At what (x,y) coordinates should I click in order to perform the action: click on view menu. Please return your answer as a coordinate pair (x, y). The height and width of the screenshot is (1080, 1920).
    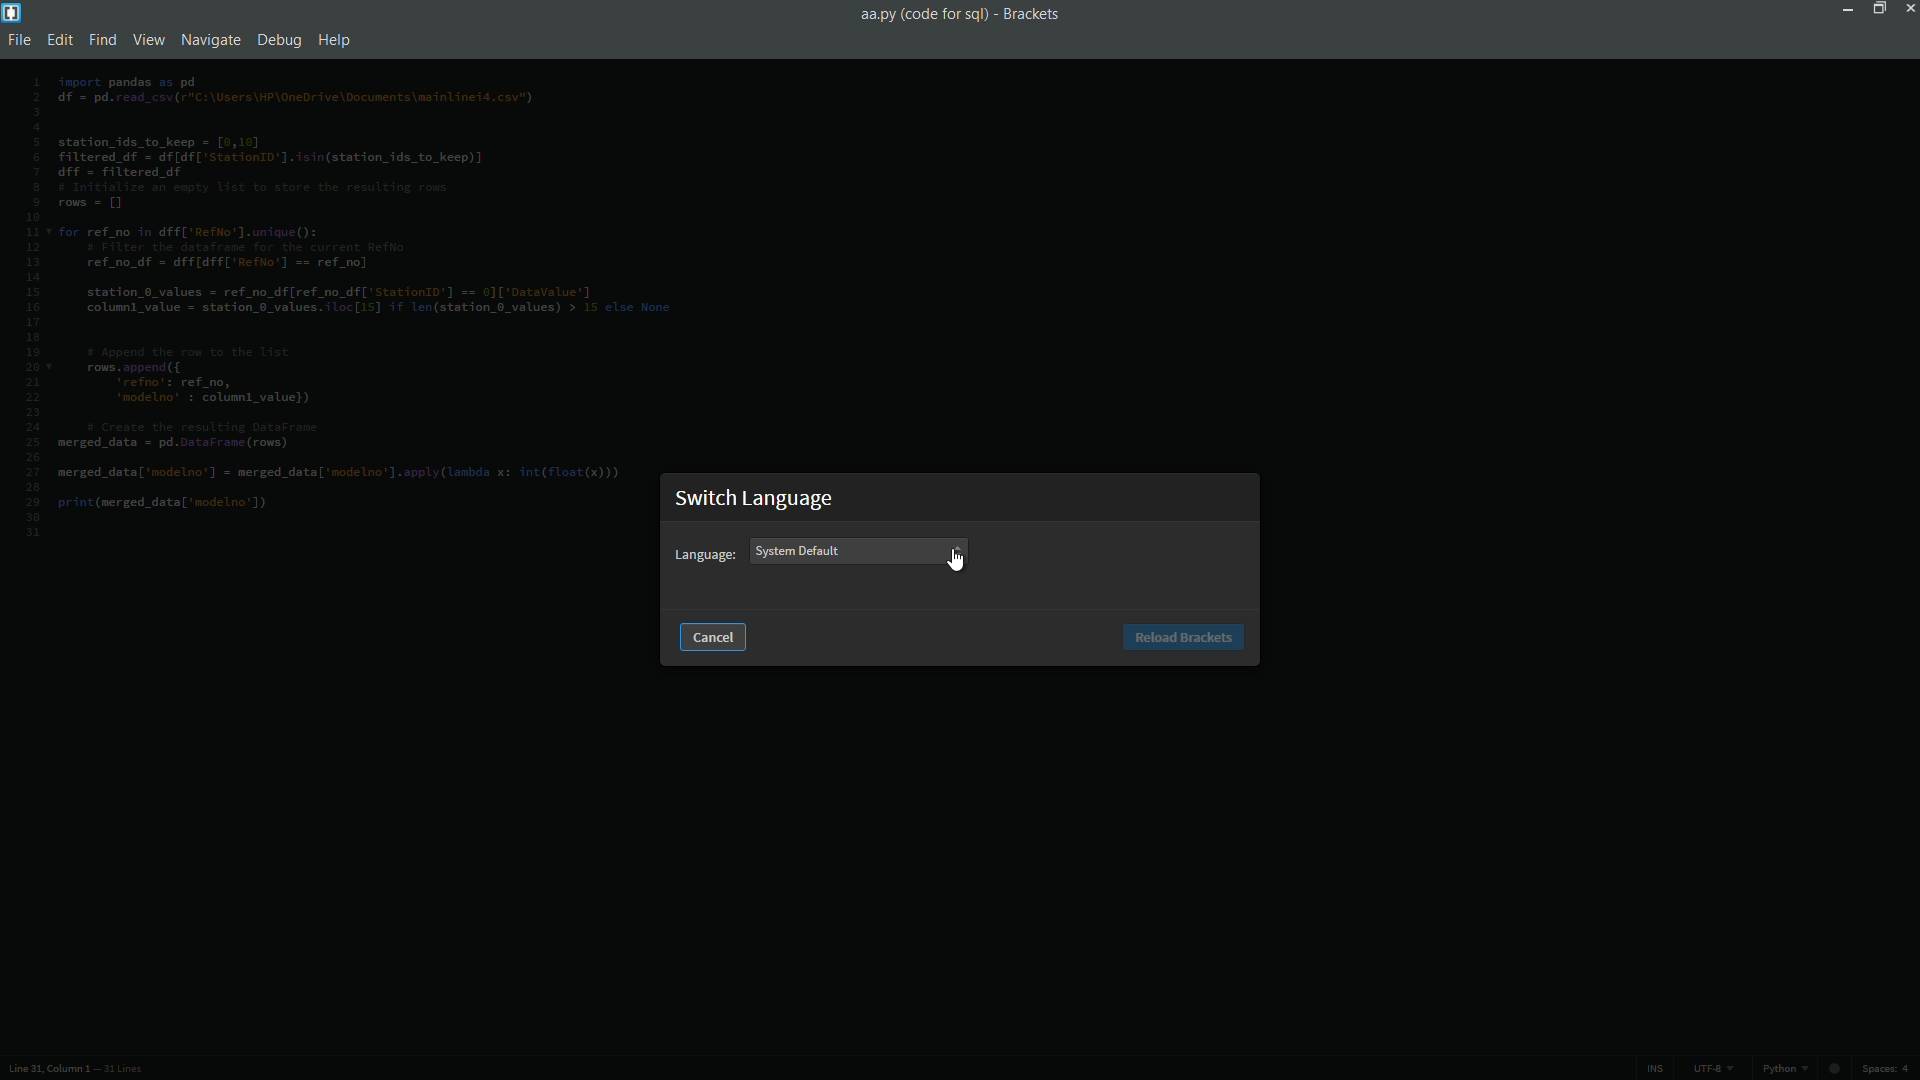
    Looking at the image, I should click on (147, 39).